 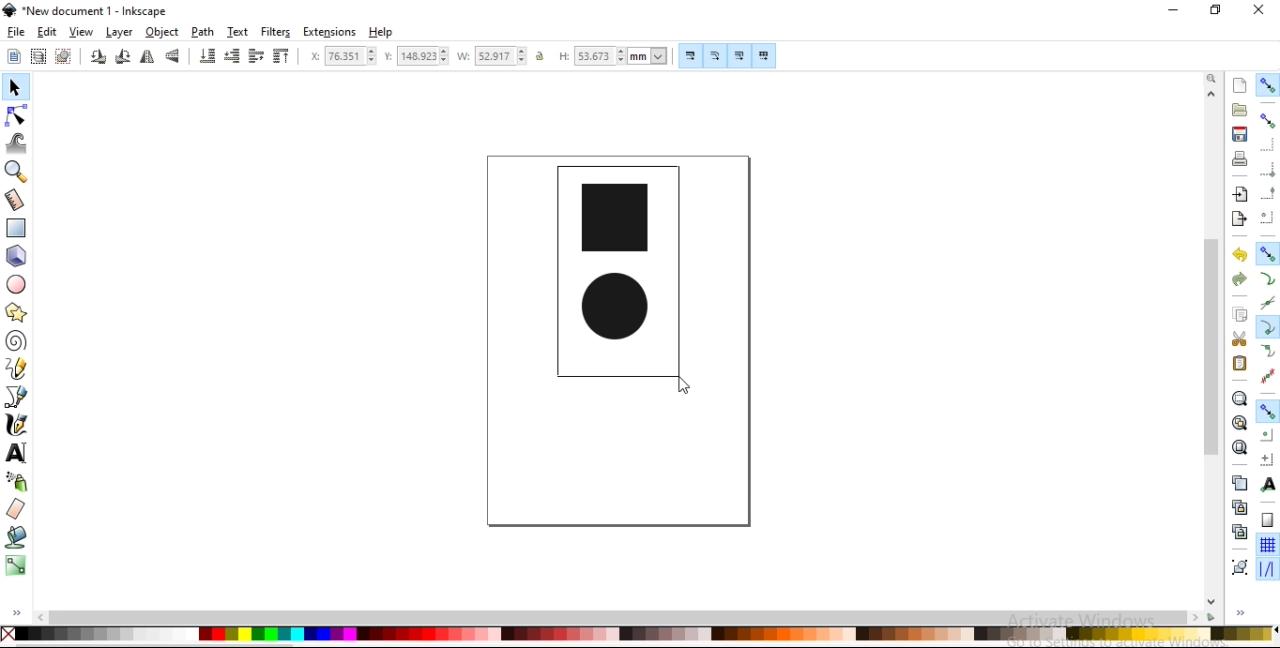 What do you see at coordinates (16, 228) in the screenshot?
I see `create rectangles and squares` at bounding box center [16, 228].